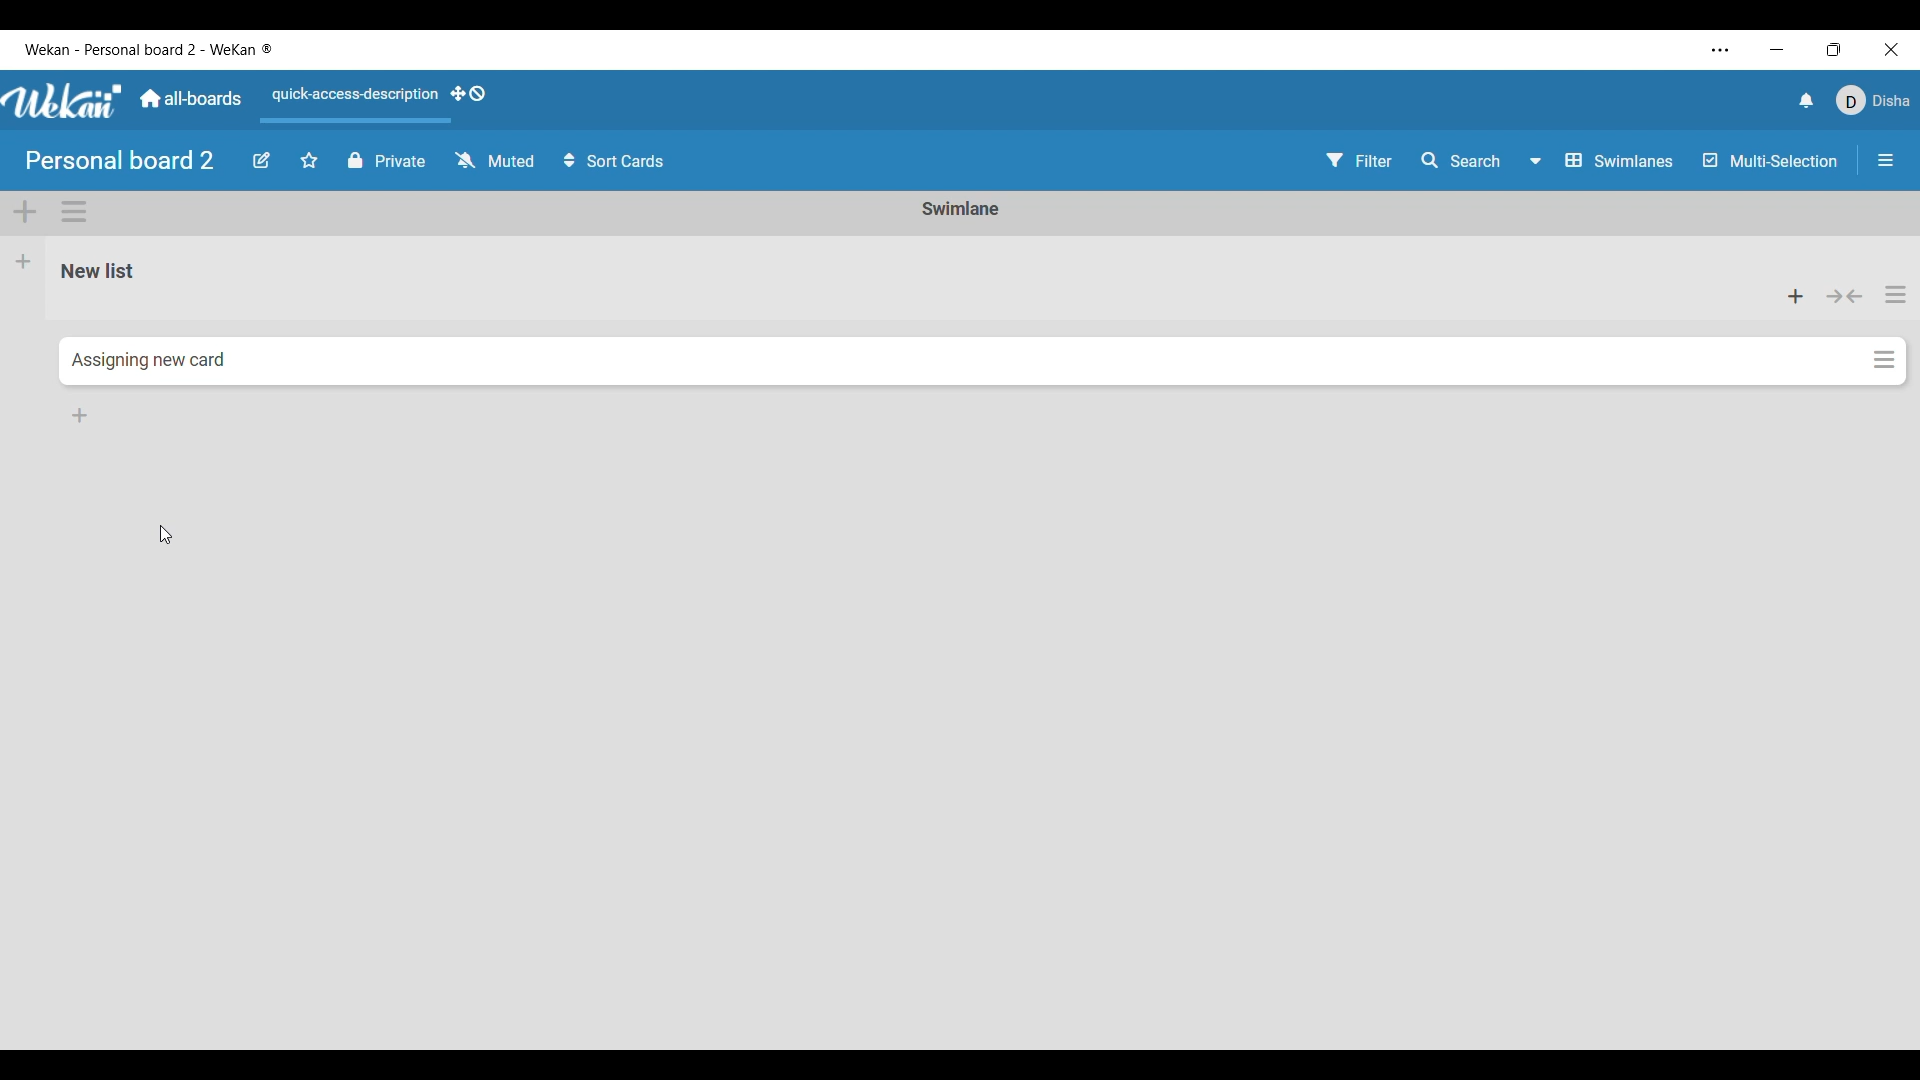 This screenshot has height=1080, width=1920. I want to click on Watch options, so click(495, 160).